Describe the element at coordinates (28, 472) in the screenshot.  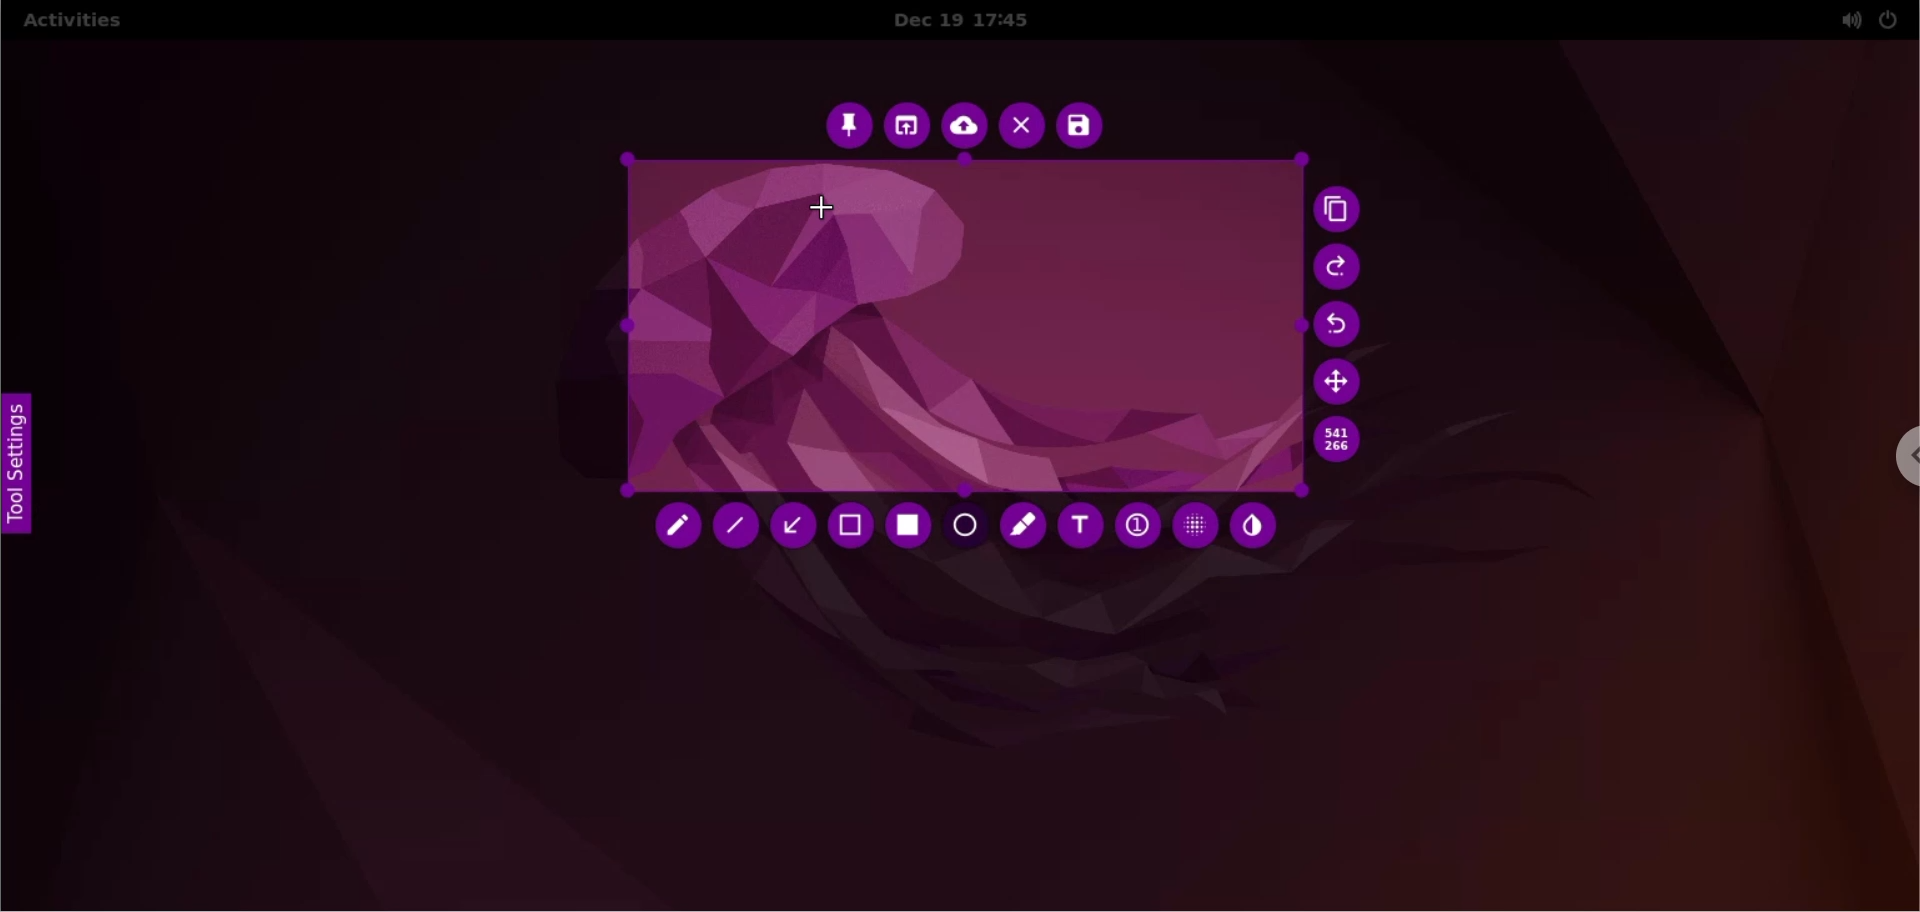
I see `tool settings` at that location.